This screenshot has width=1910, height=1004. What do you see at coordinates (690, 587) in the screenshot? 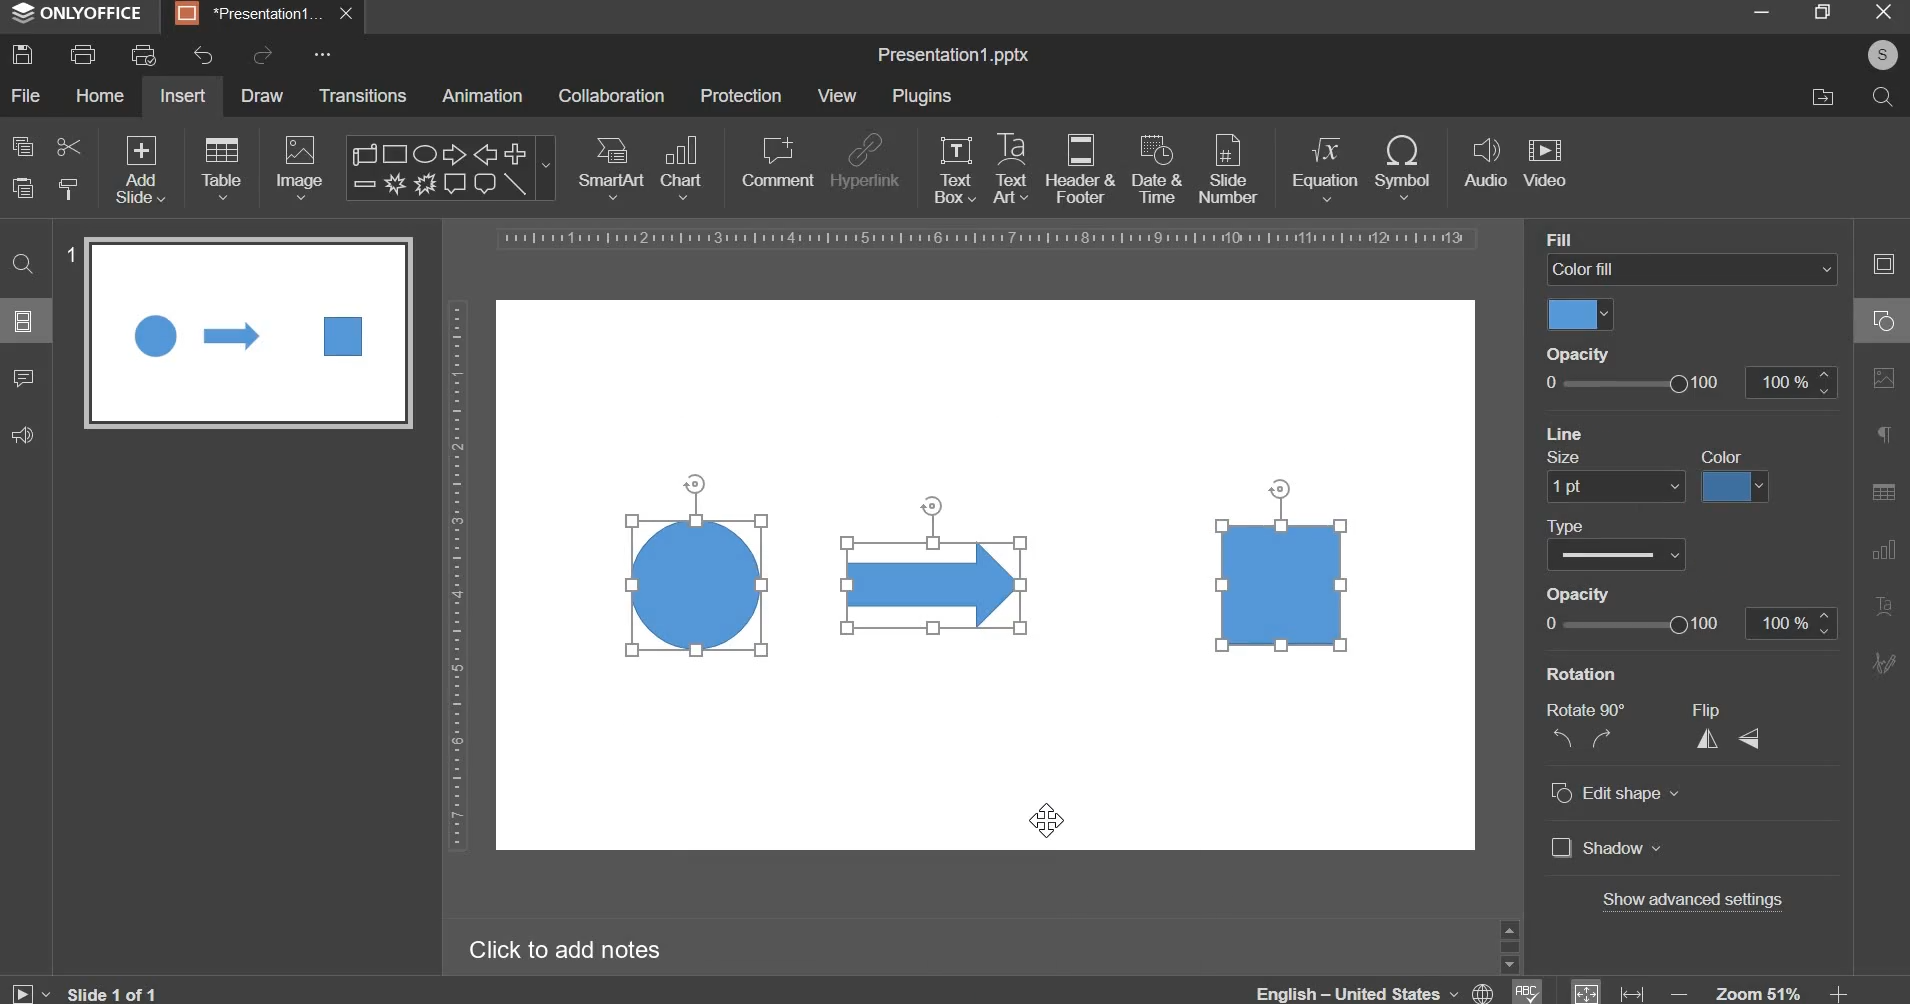
I see `object 1` at bounding box center [690, 587].